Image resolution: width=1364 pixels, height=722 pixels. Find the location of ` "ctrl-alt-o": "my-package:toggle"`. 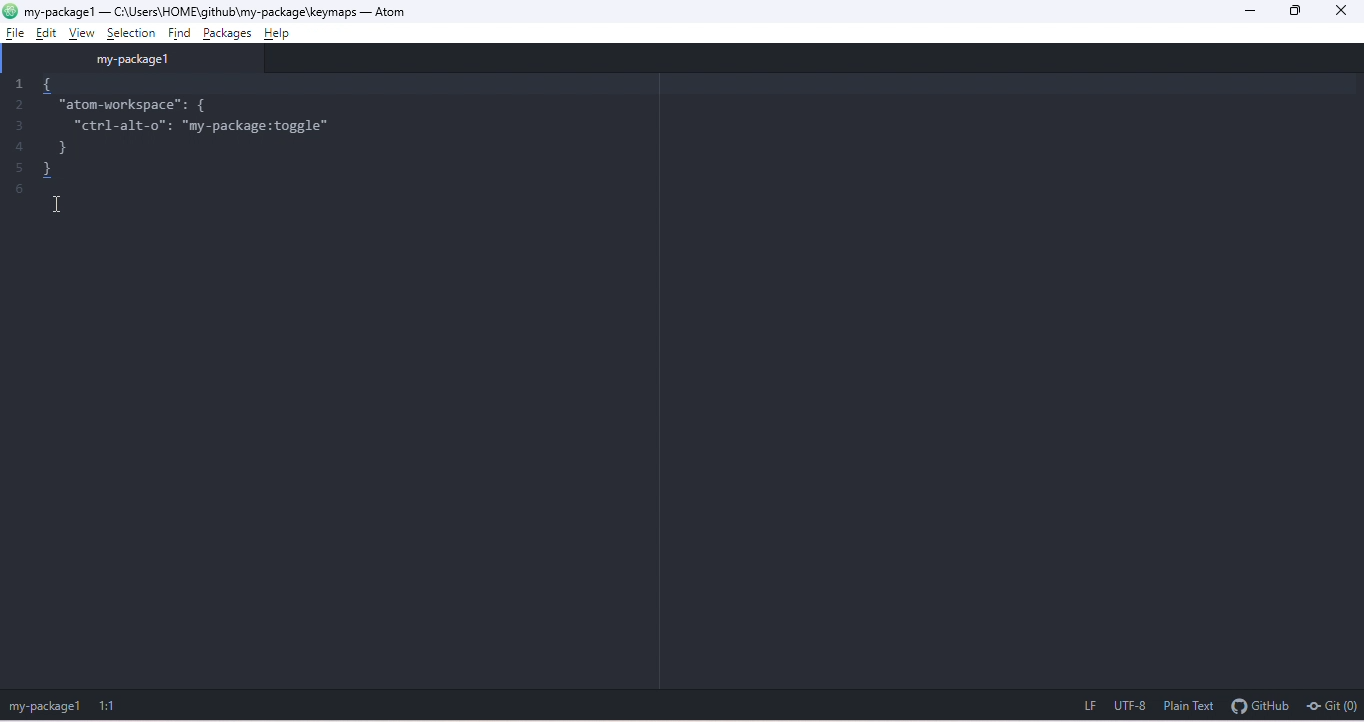

 "ctrl-alt-o": "my-package:toggle" is located at coordinates (192, 127).